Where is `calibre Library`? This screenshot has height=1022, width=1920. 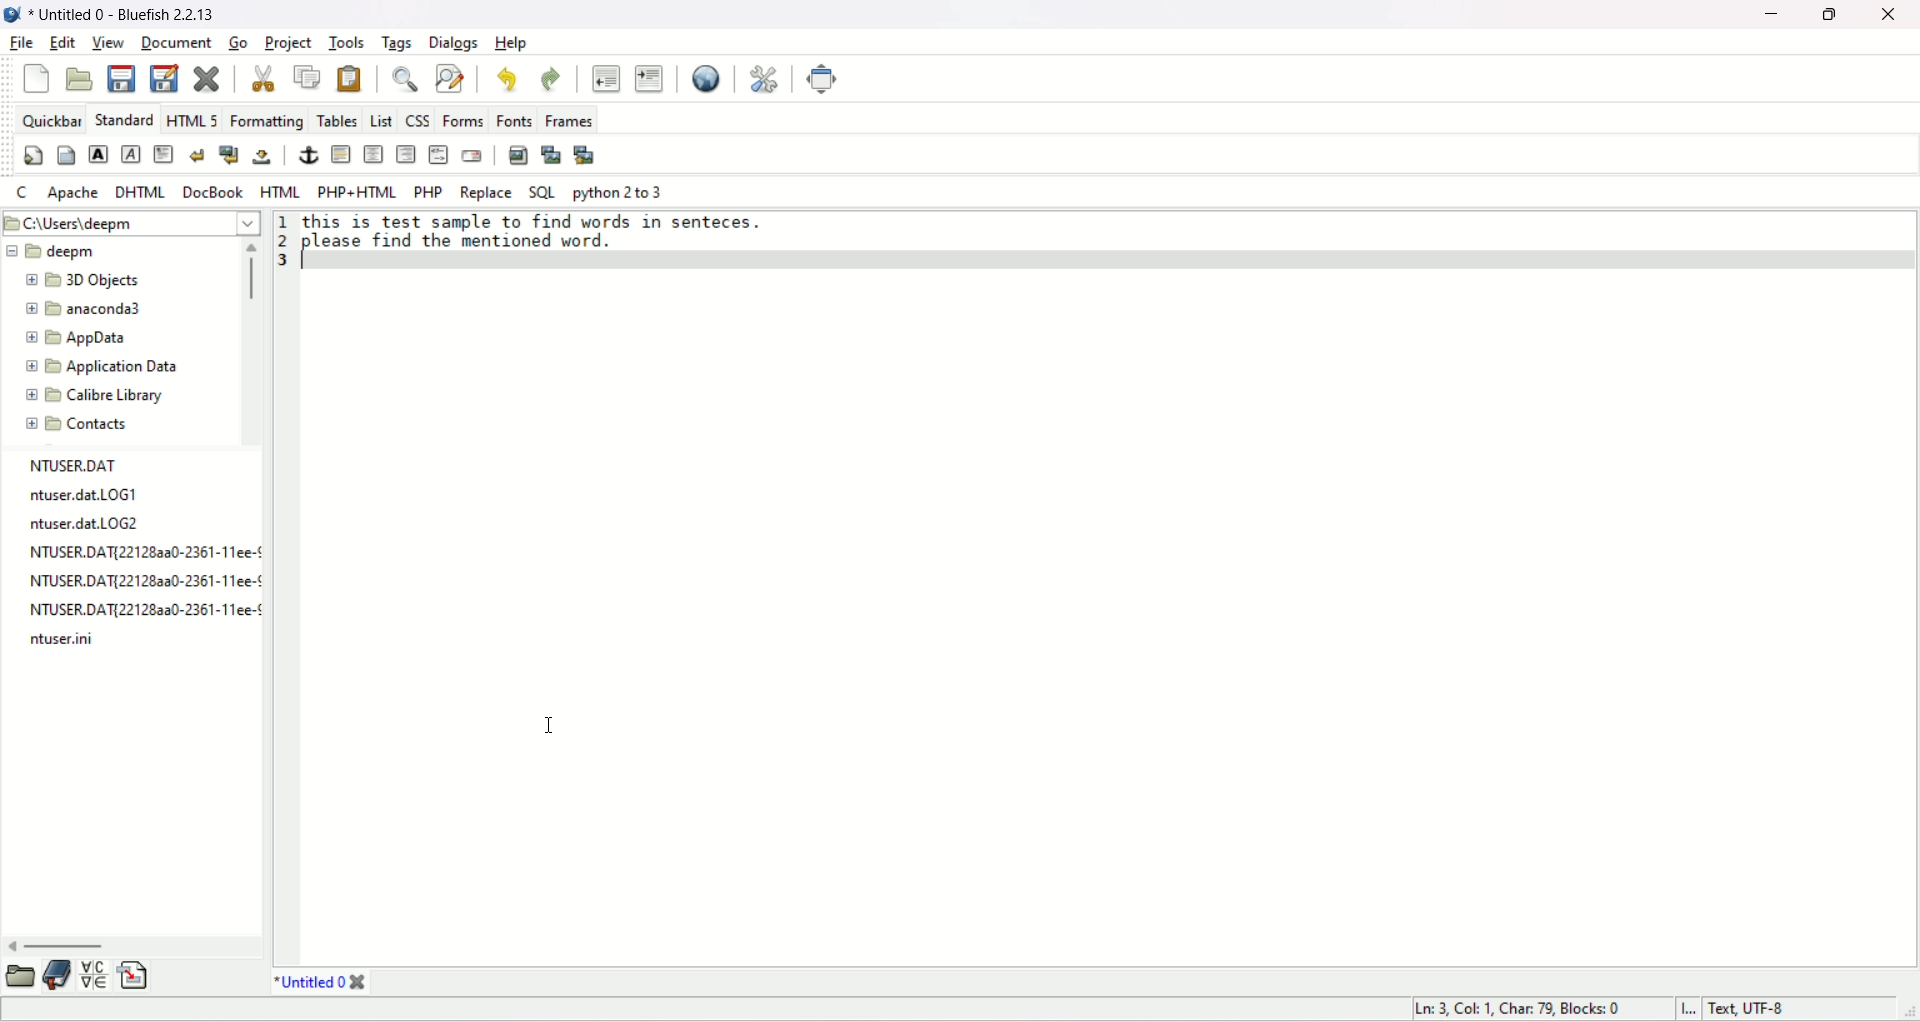 calibre Library is located at coordinates (88, 395).